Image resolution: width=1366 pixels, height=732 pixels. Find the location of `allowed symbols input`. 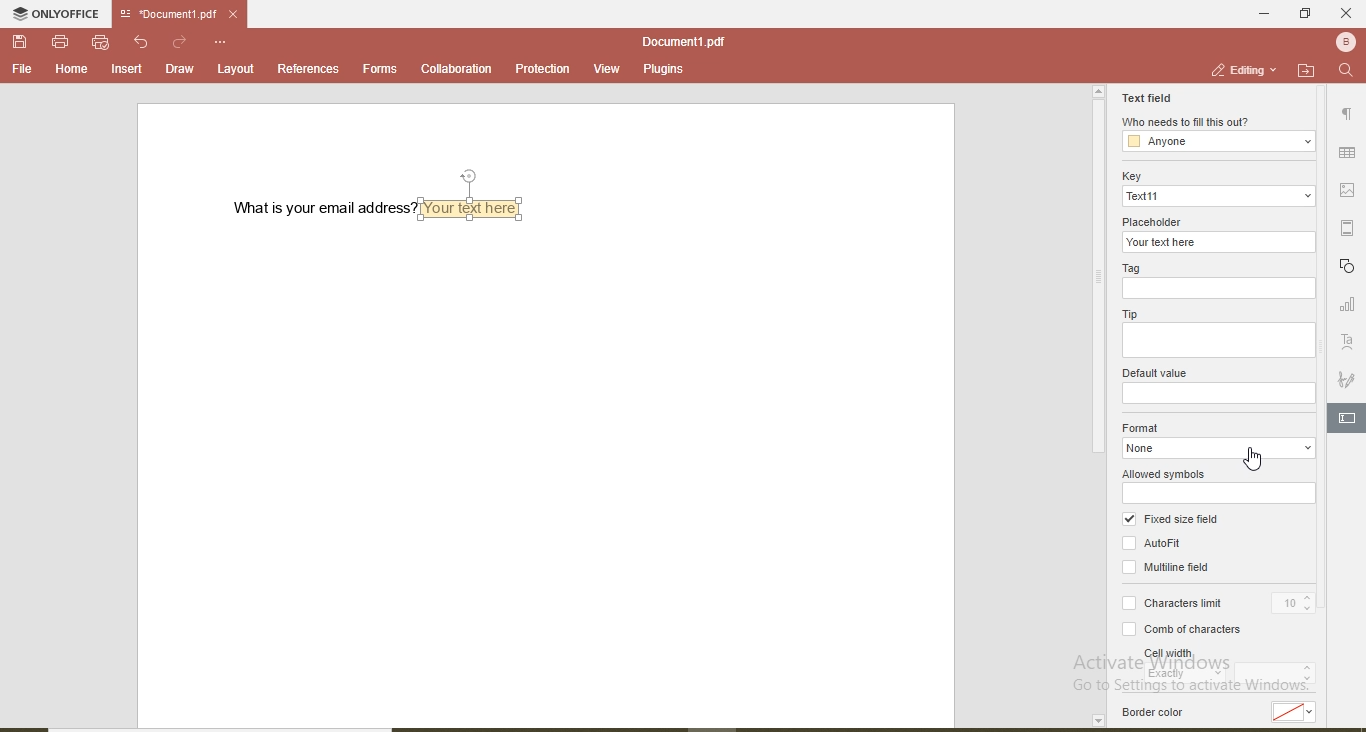

allowed symbols input is located at coordinates (1217, 493).